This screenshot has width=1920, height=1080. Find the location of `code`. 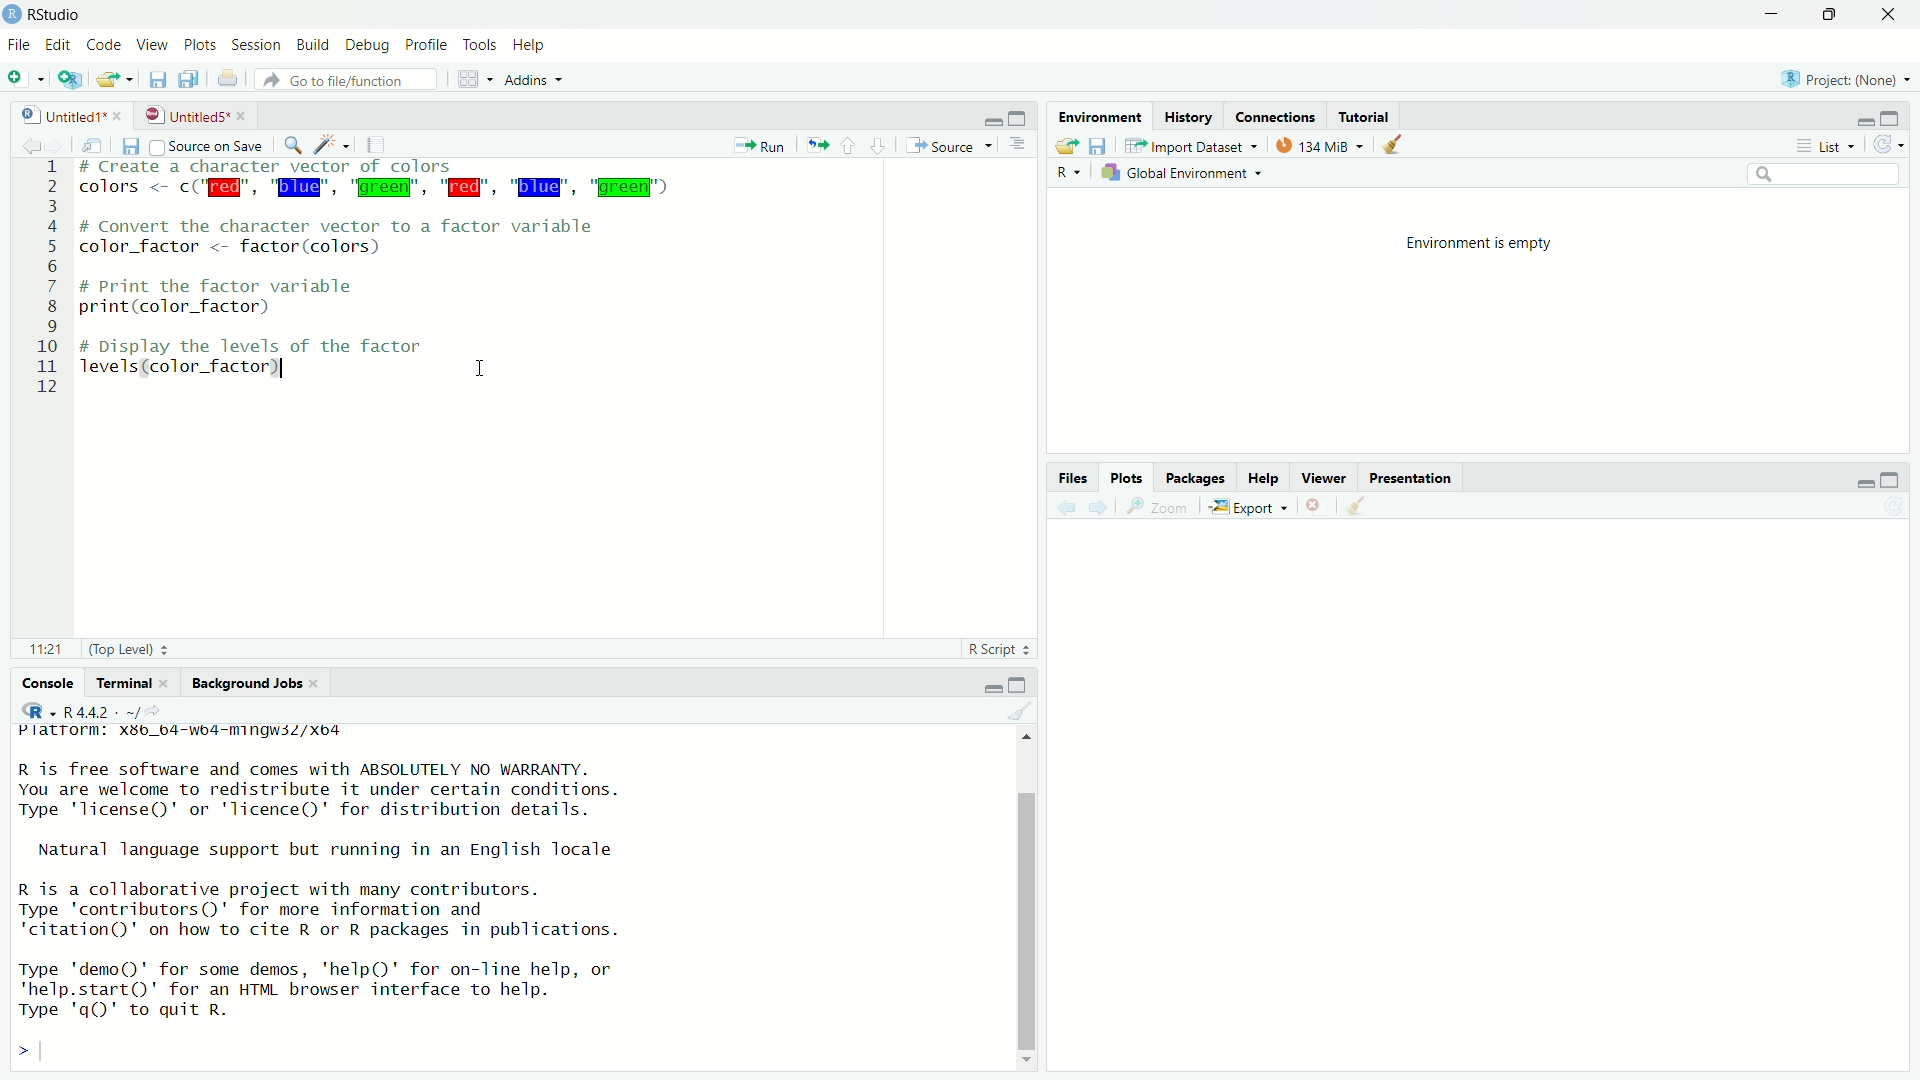

code is located at coordinates (104, 46).